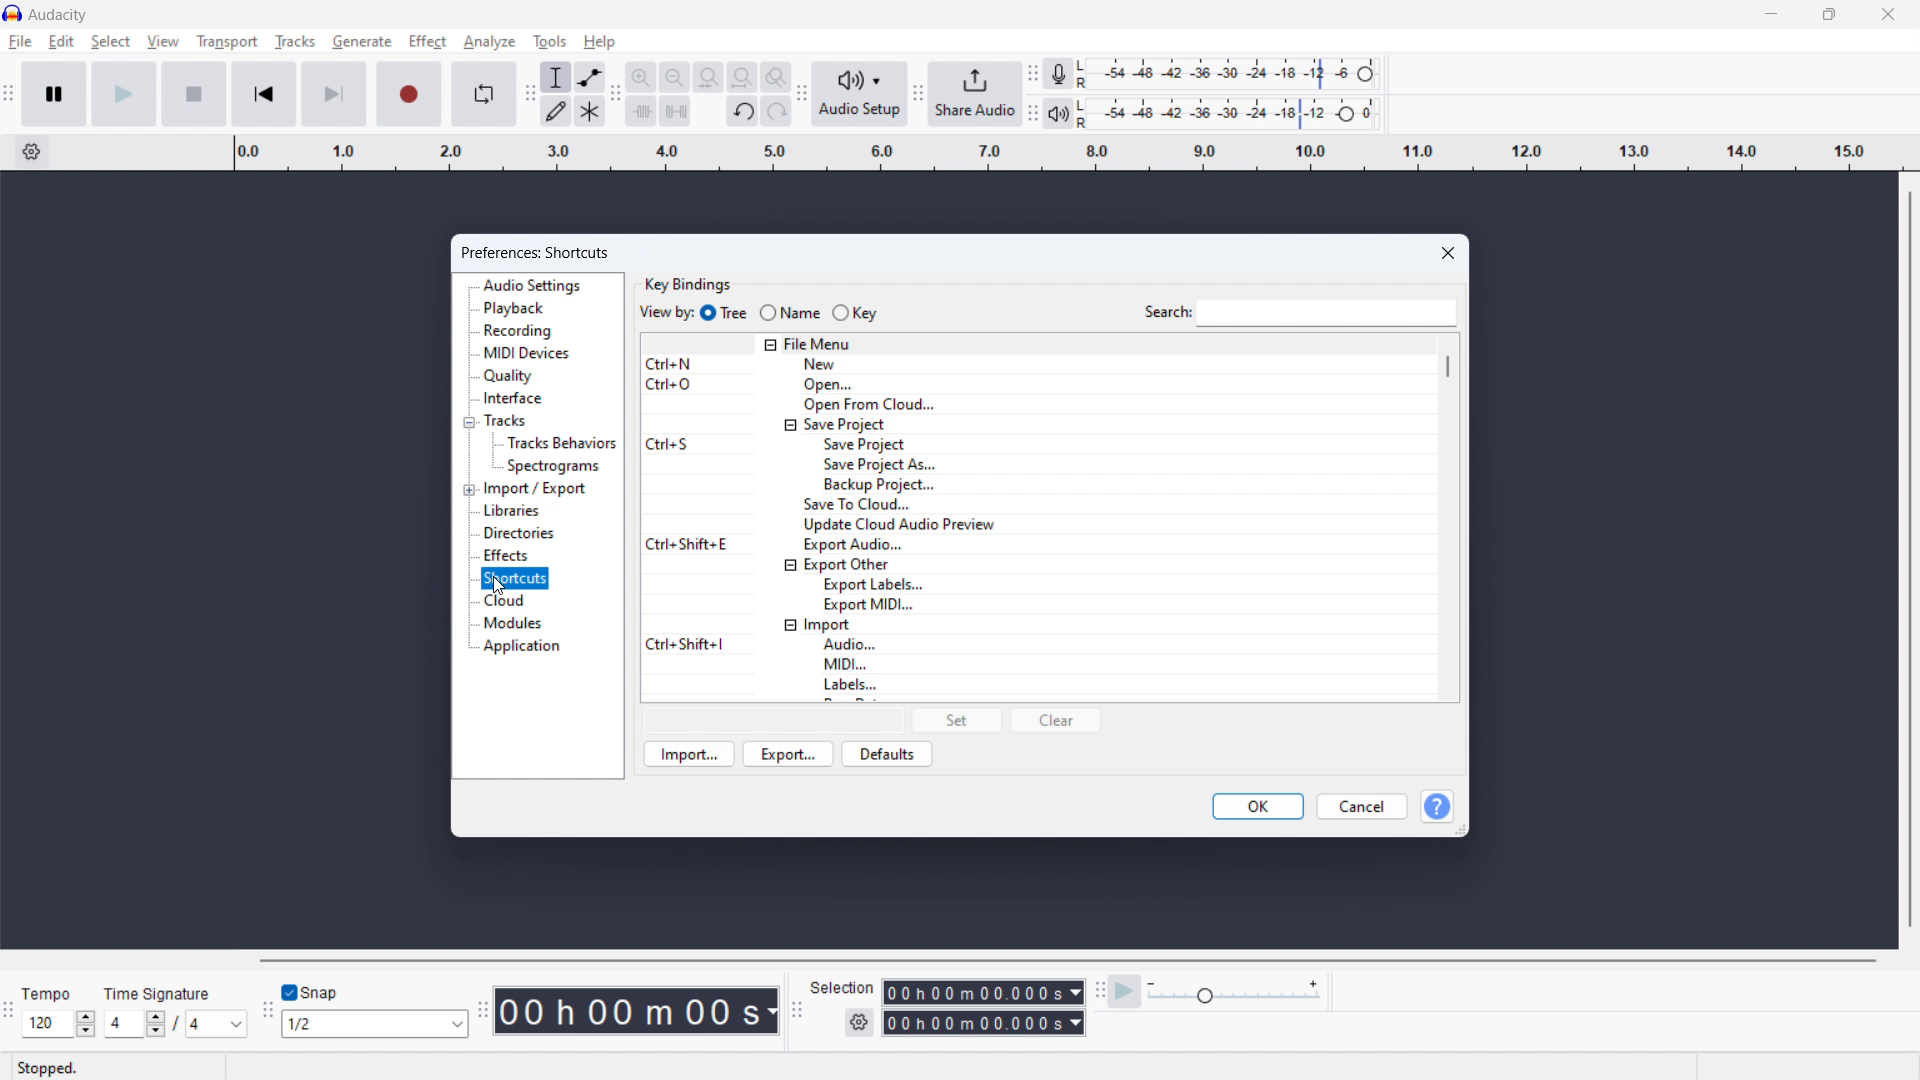 The image size is (1920, 1080). What do you see at coordinates (589, 111) in the screenshot?
I see `multi tool` at bounding box center [589, 111].